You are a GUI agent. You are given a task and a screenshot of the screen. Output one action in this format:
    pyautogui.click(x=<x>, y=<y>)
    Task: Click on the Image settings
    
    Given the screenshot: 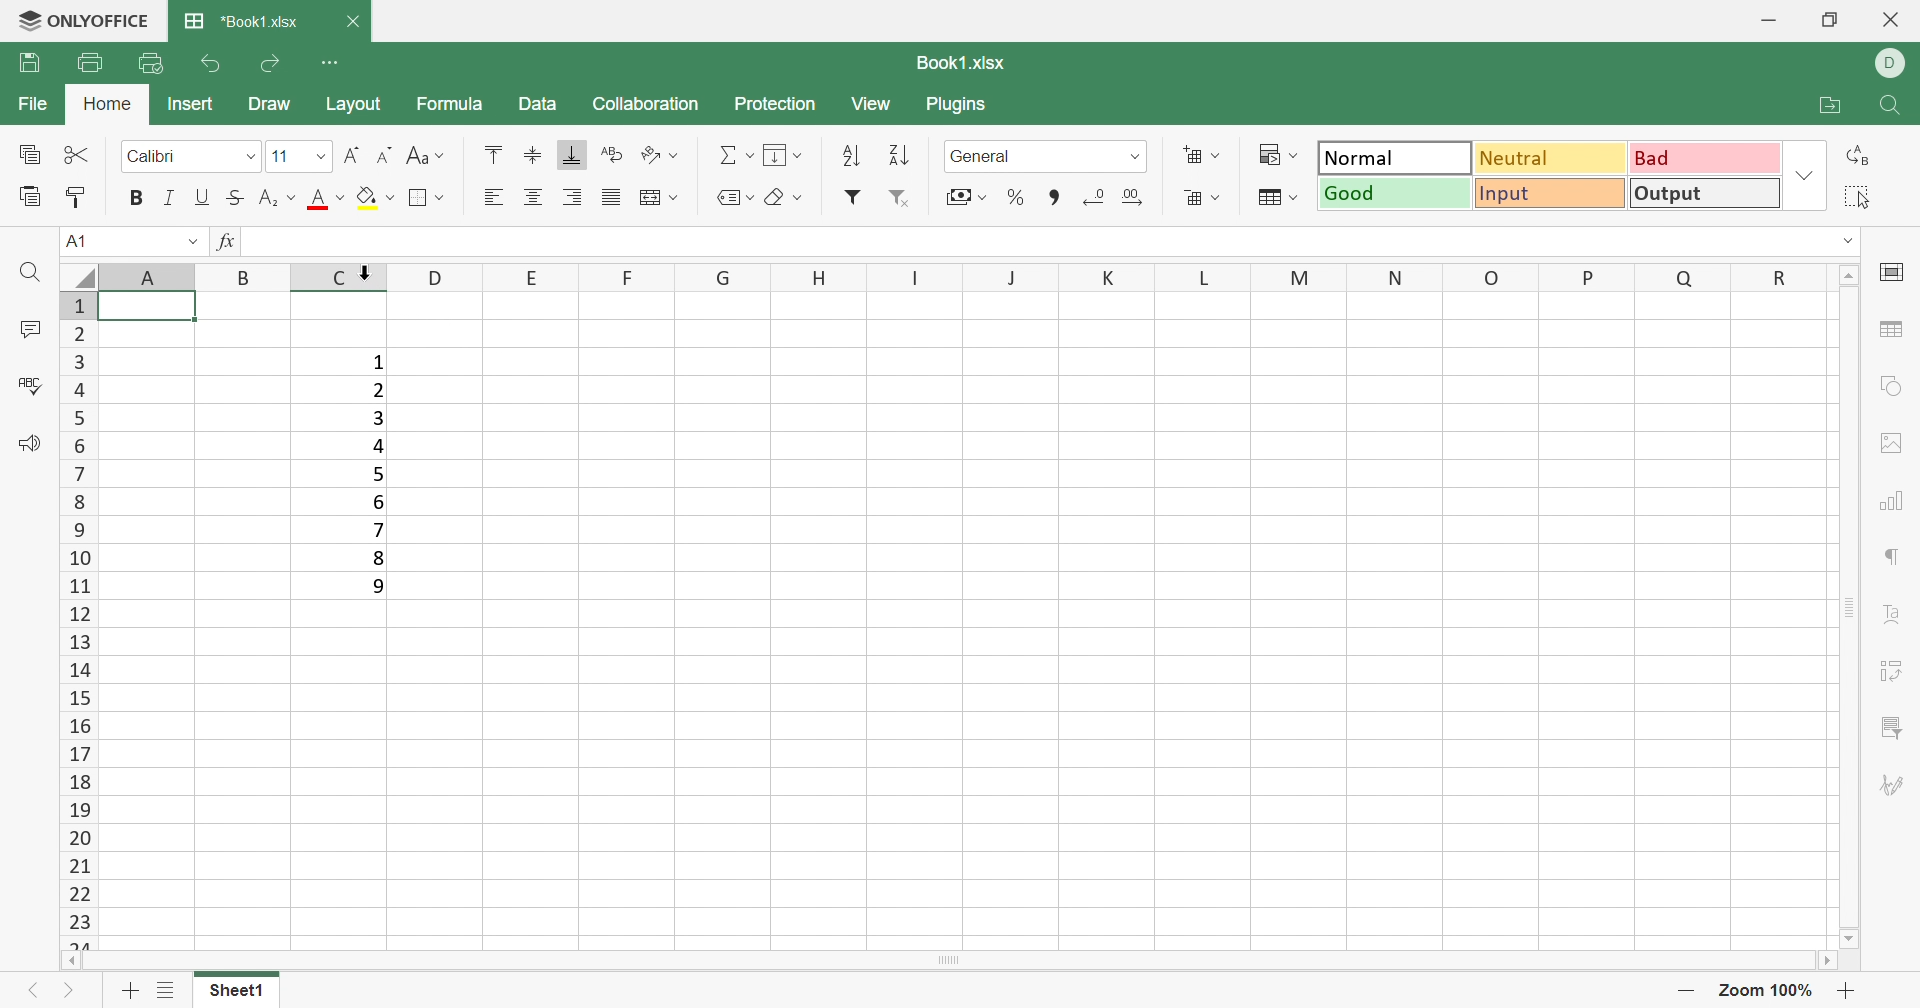 What is the action you would take?
    pyautogui.click(x=1892, y=441)
    